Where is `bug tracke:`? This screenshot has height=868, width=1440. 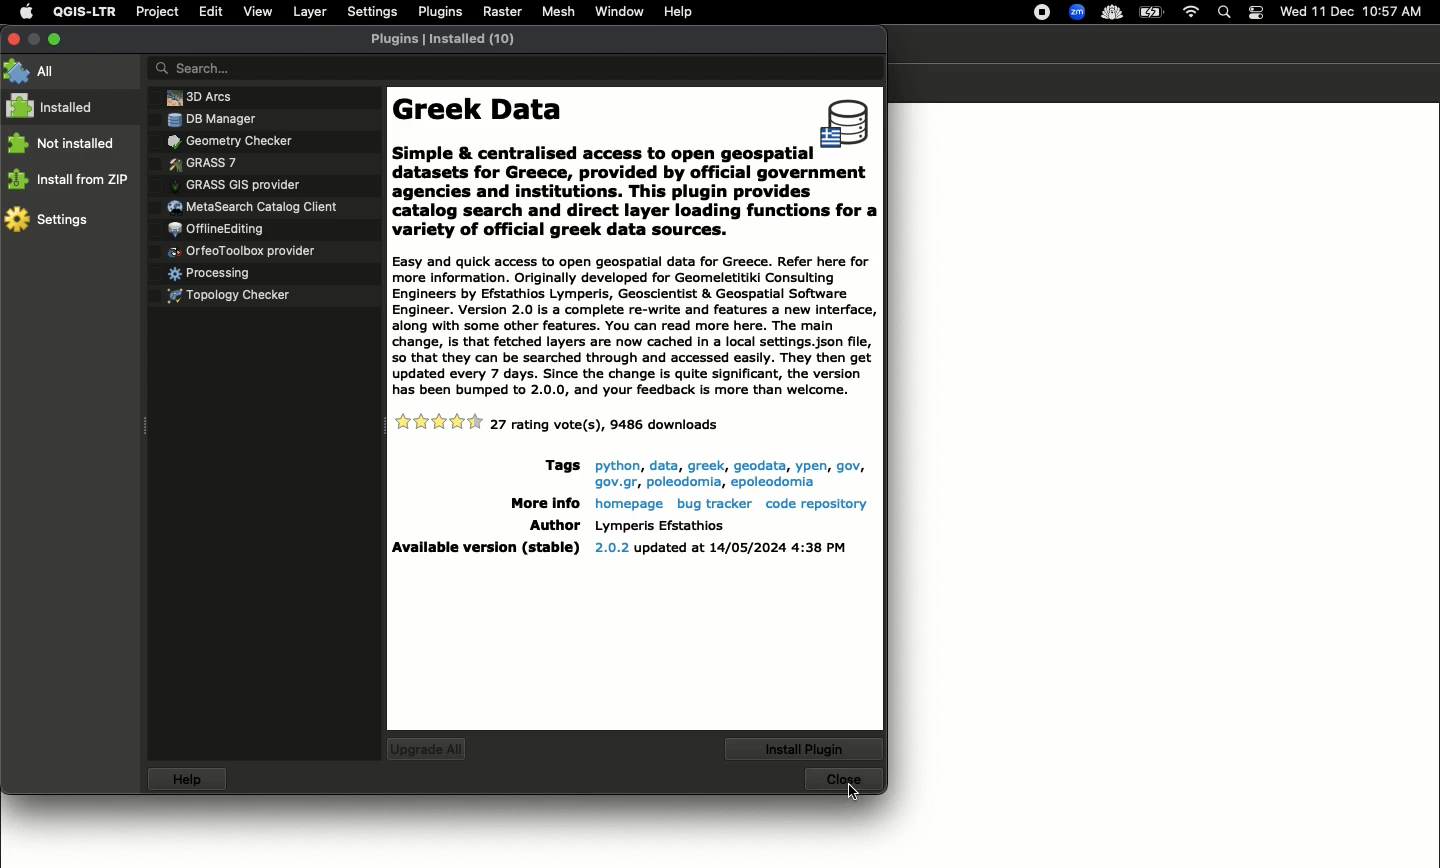 bug tracke: is located at coordinates (713, 505).